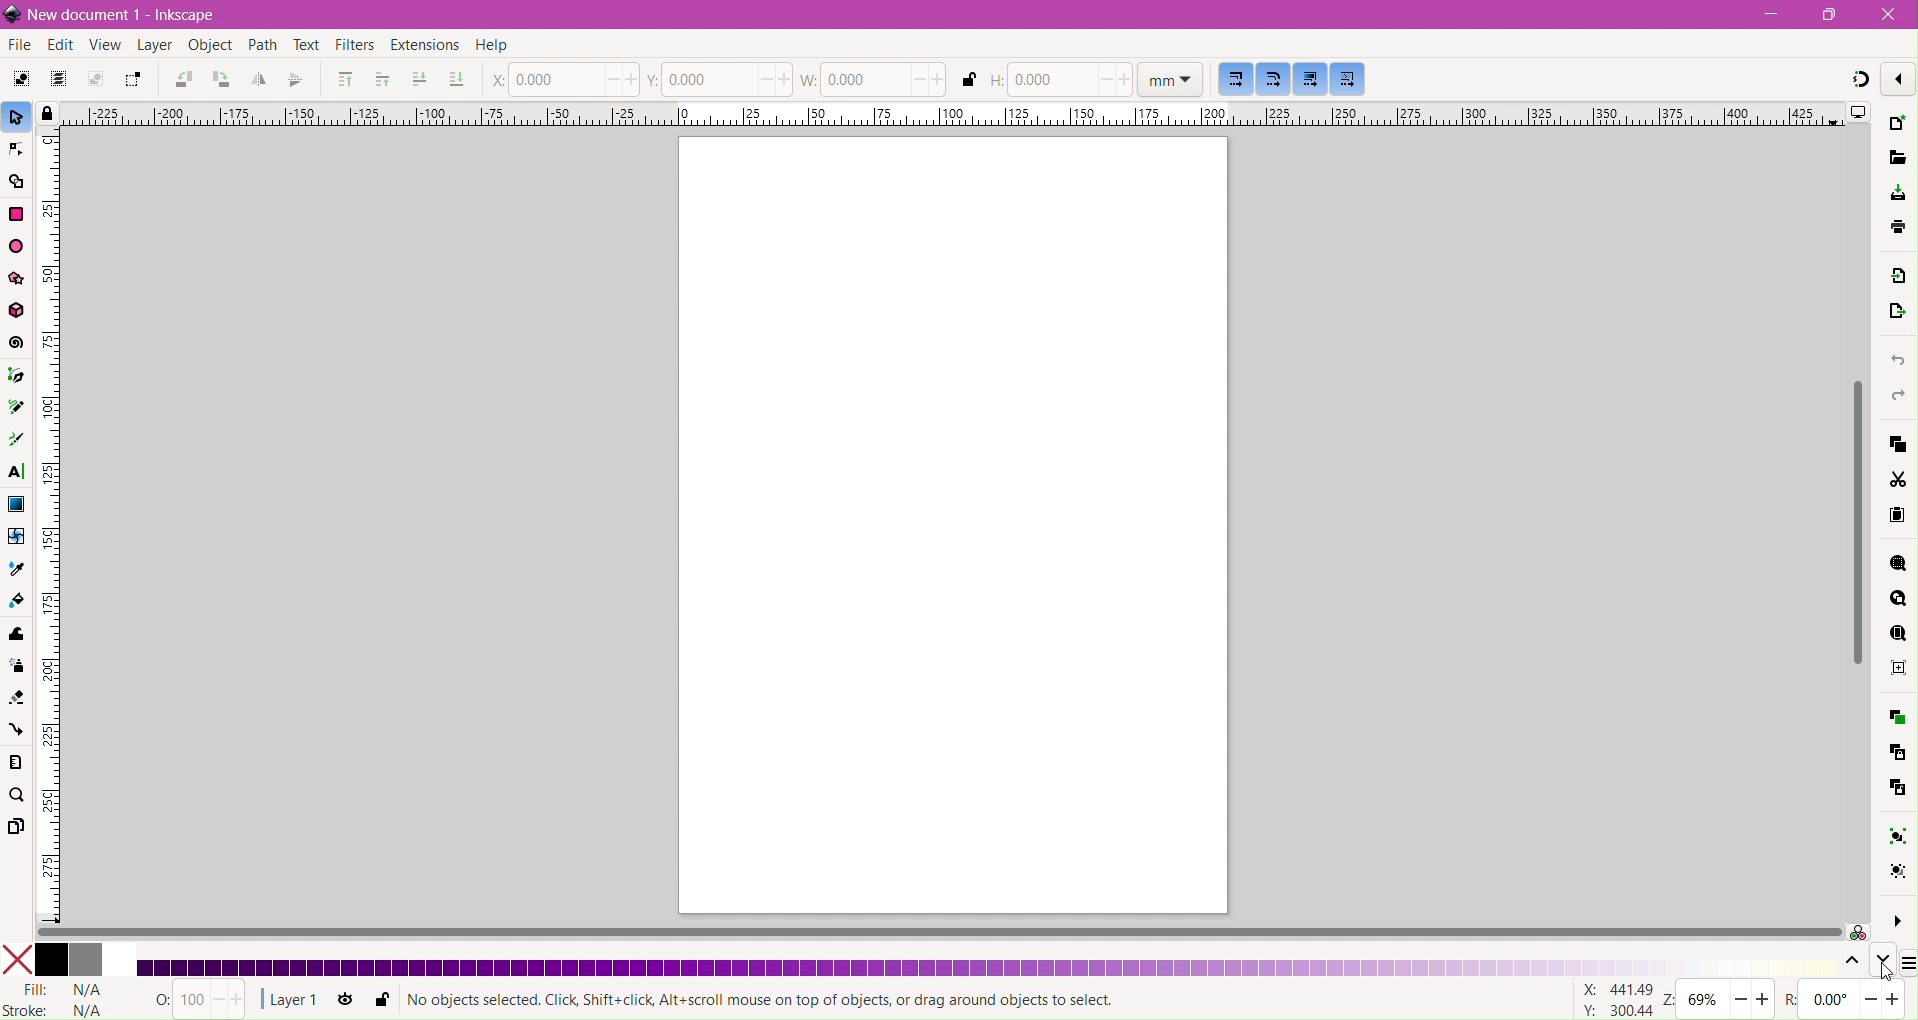  What do you see at coordinates (295, 80) in the screenshot?
I see `Object Flip Vertical` at bounding box center [295, 80].